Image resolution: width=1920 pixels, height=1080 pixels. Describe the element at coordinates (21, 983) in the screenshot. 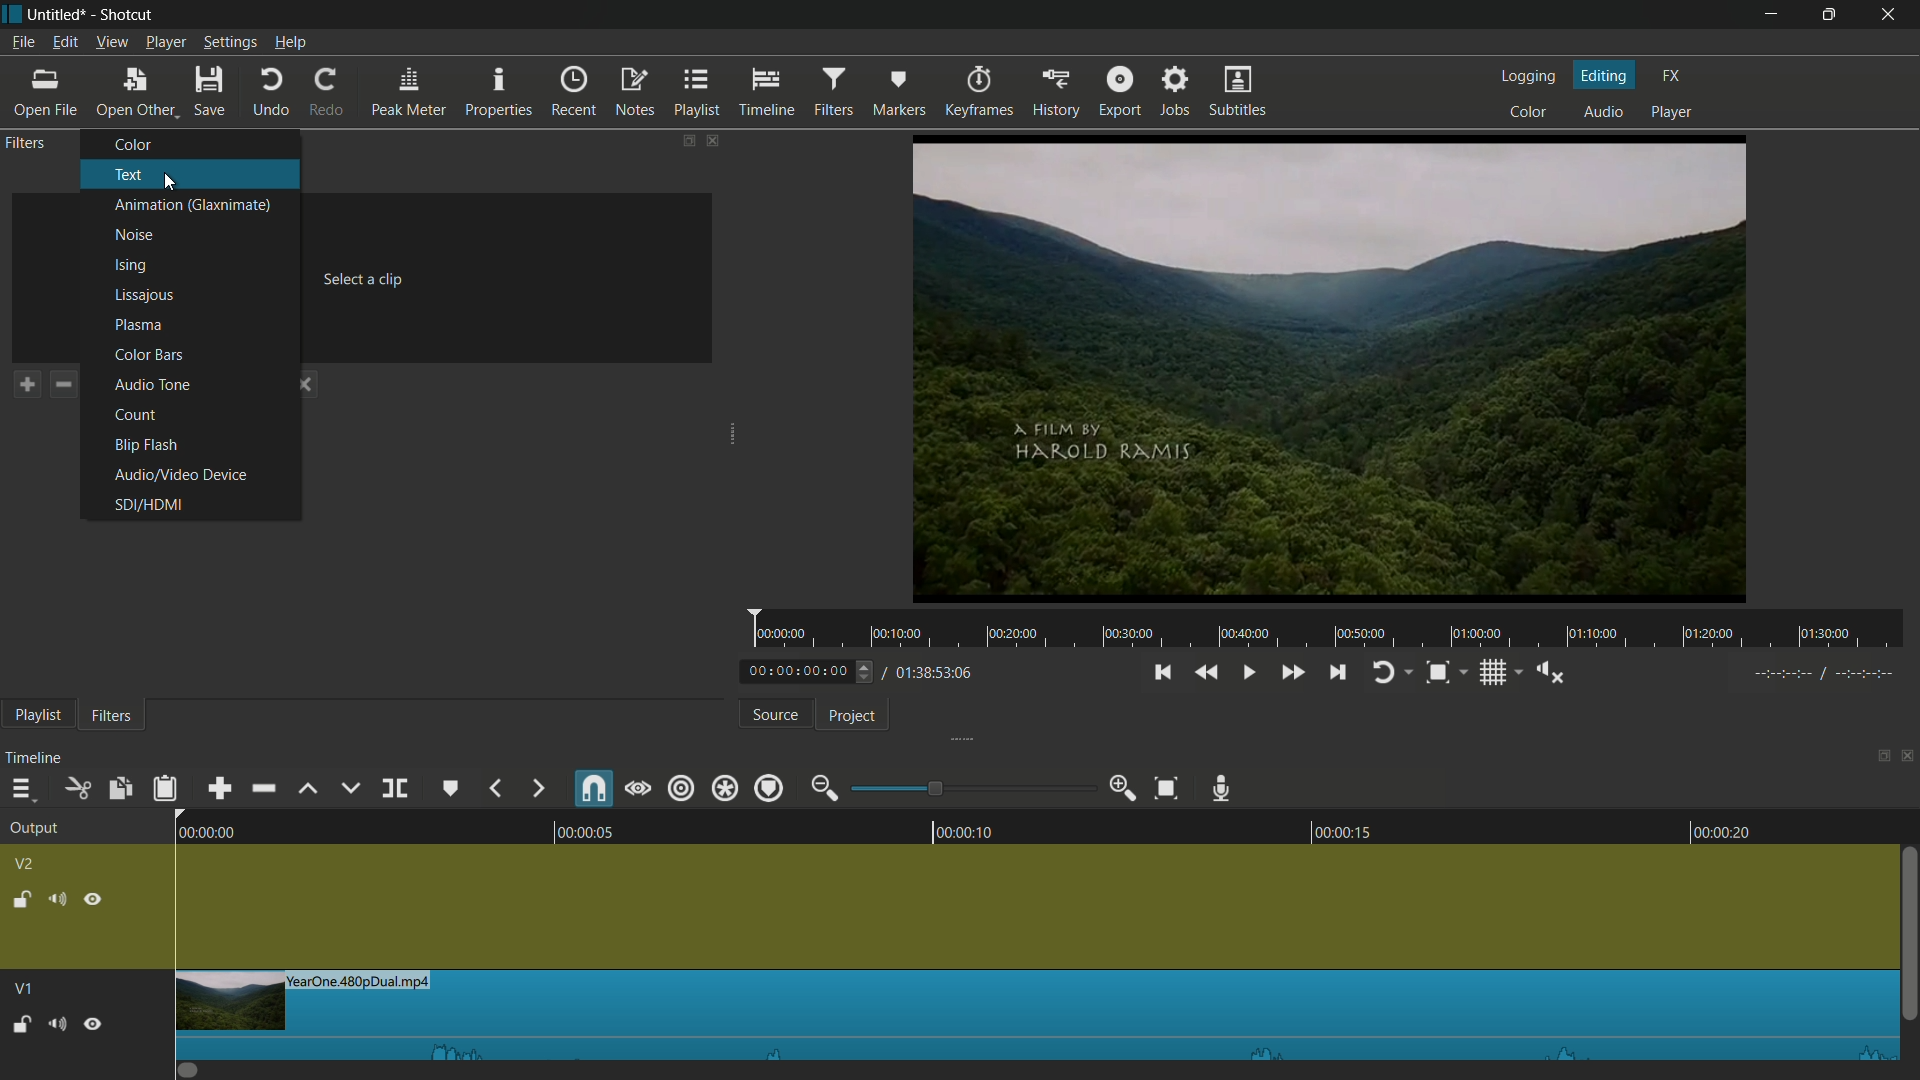

I see `V1` at that location.